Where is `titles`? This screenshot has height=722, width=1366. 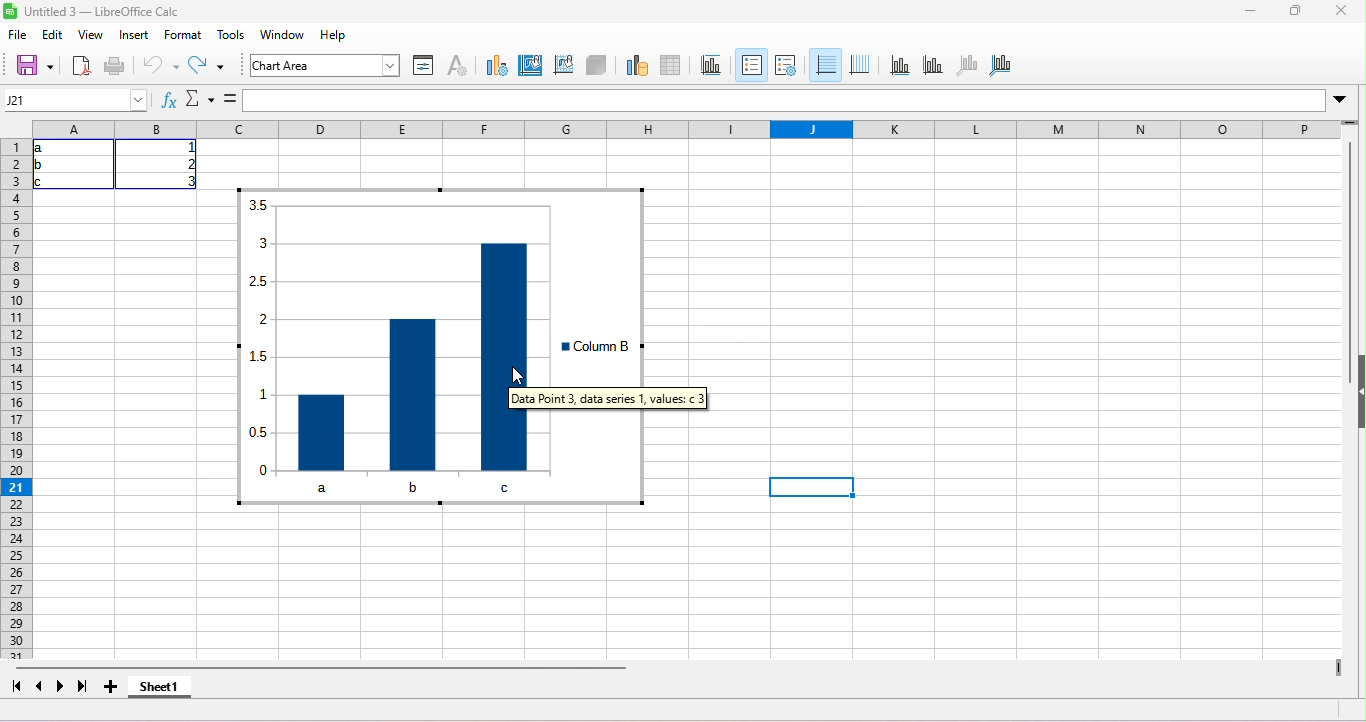
titles is located at coordinates (712, 65).